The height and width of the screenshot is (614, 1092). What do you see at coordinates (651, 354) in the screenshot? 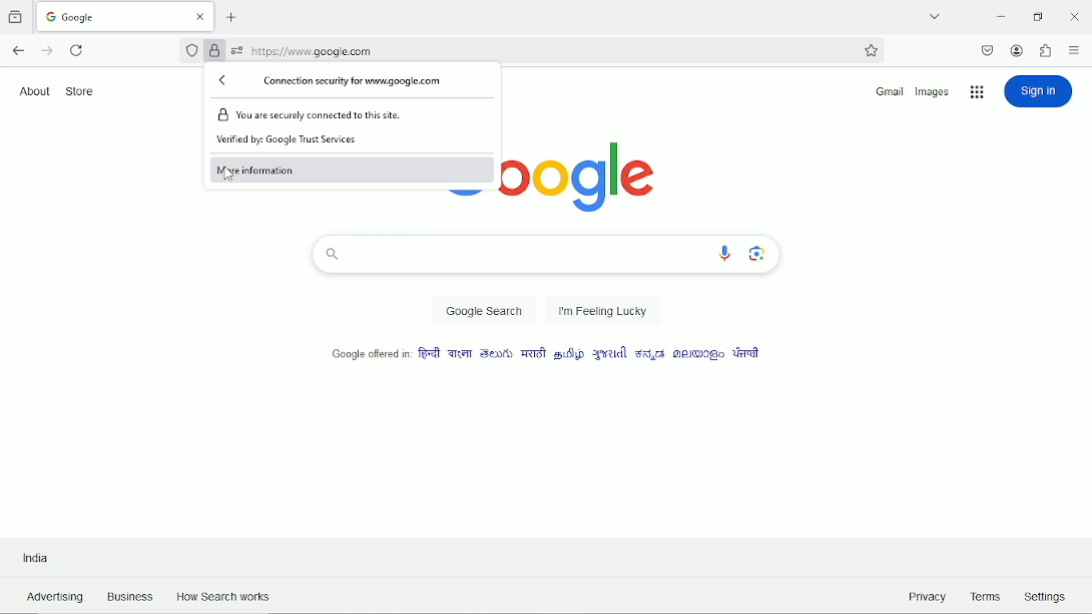
I see `language` at bounding box center [651, 354].